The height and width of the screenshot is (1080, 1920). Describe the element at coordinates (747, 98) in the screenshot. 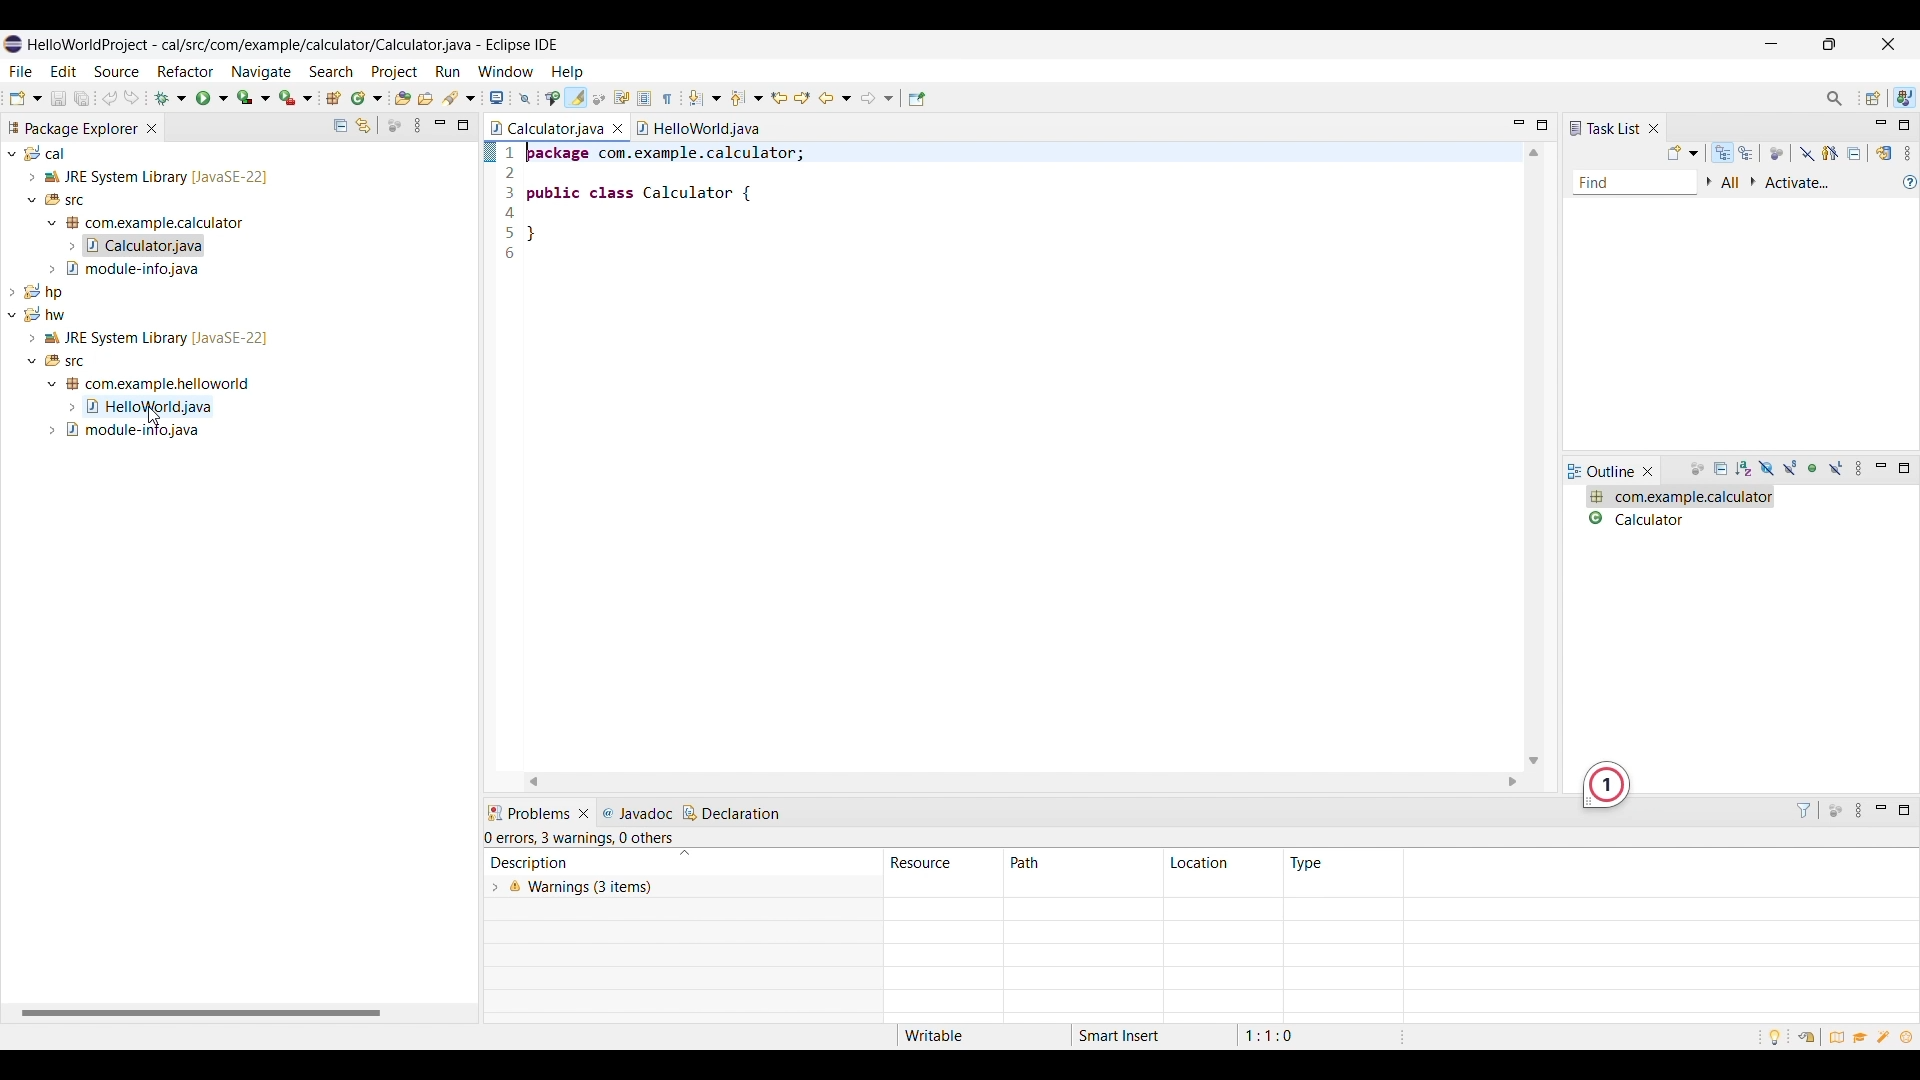

I see `Previous annotation options` at that location.